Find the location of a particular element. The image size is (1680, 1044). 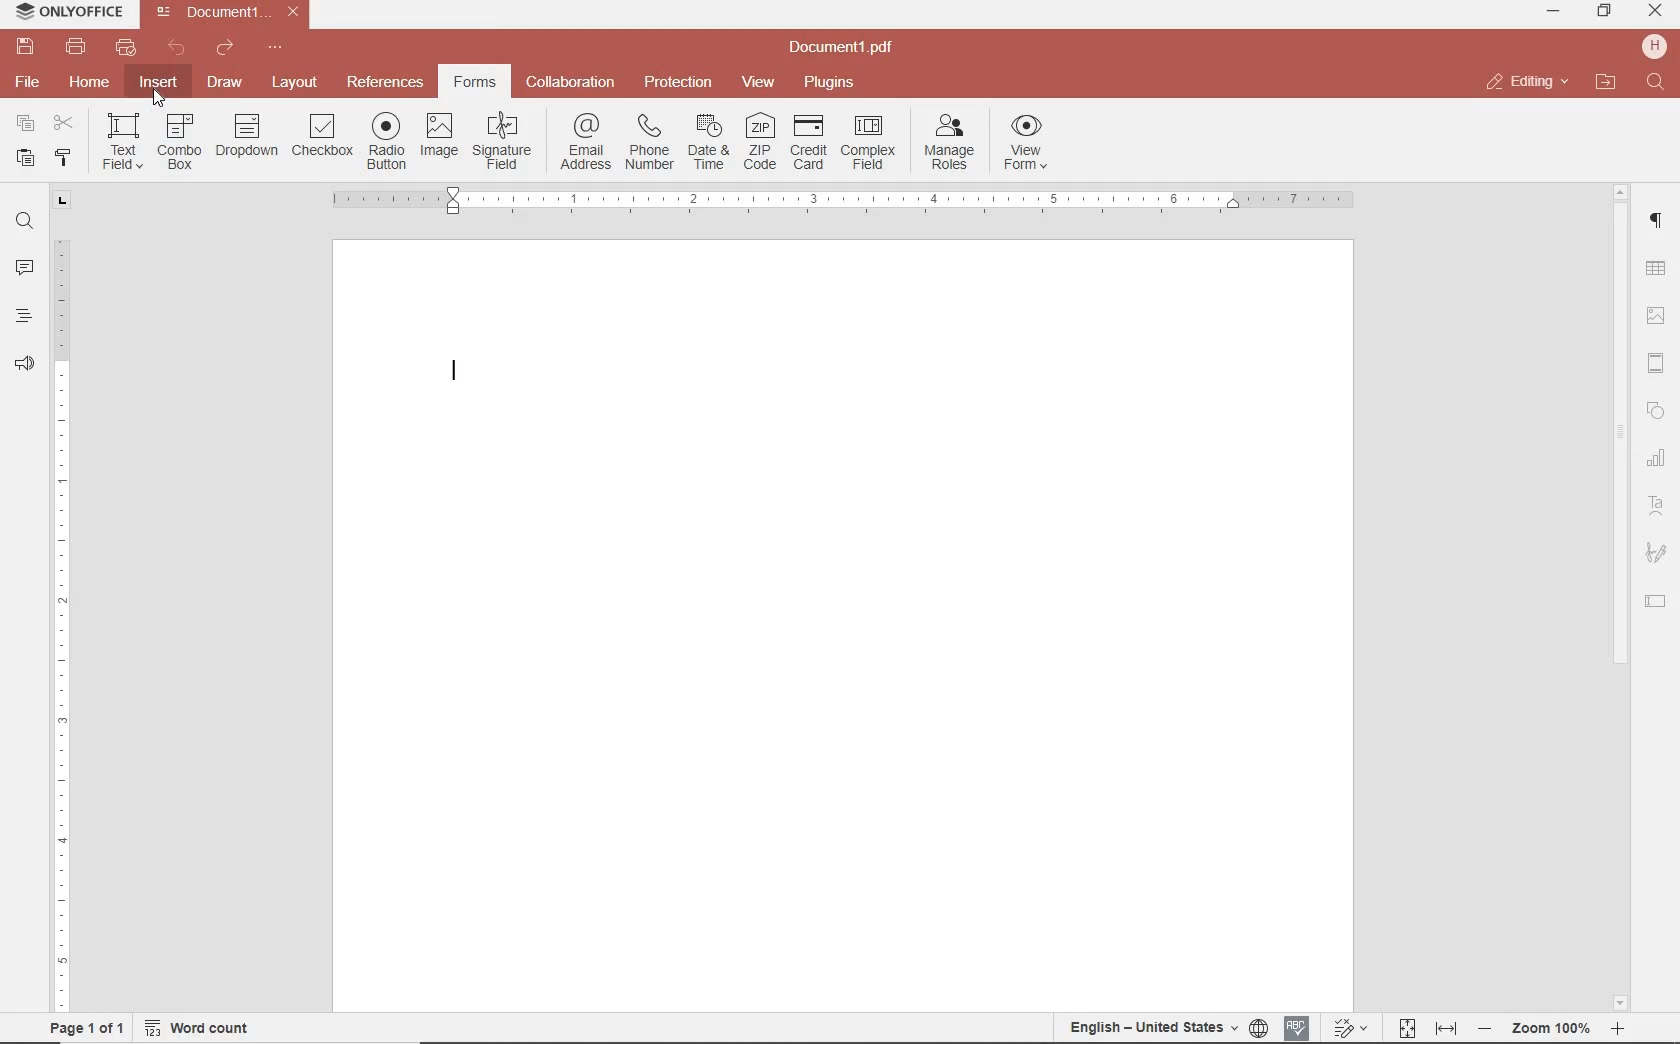

minimize is located at coordinates (1555, 11).